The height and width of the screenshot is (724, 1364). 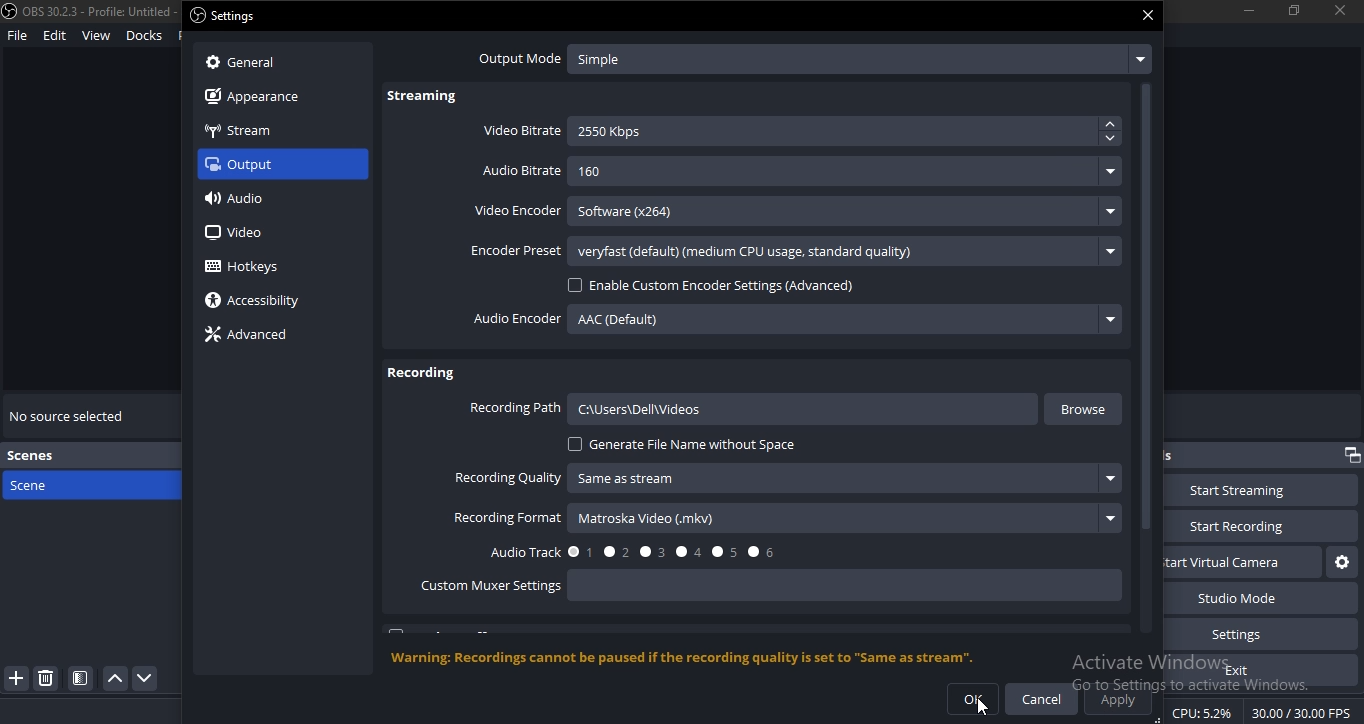 What do you see at coordinates (147, 678) in the screenshot?
I see `move down scene` at bounding box center [147, 678].